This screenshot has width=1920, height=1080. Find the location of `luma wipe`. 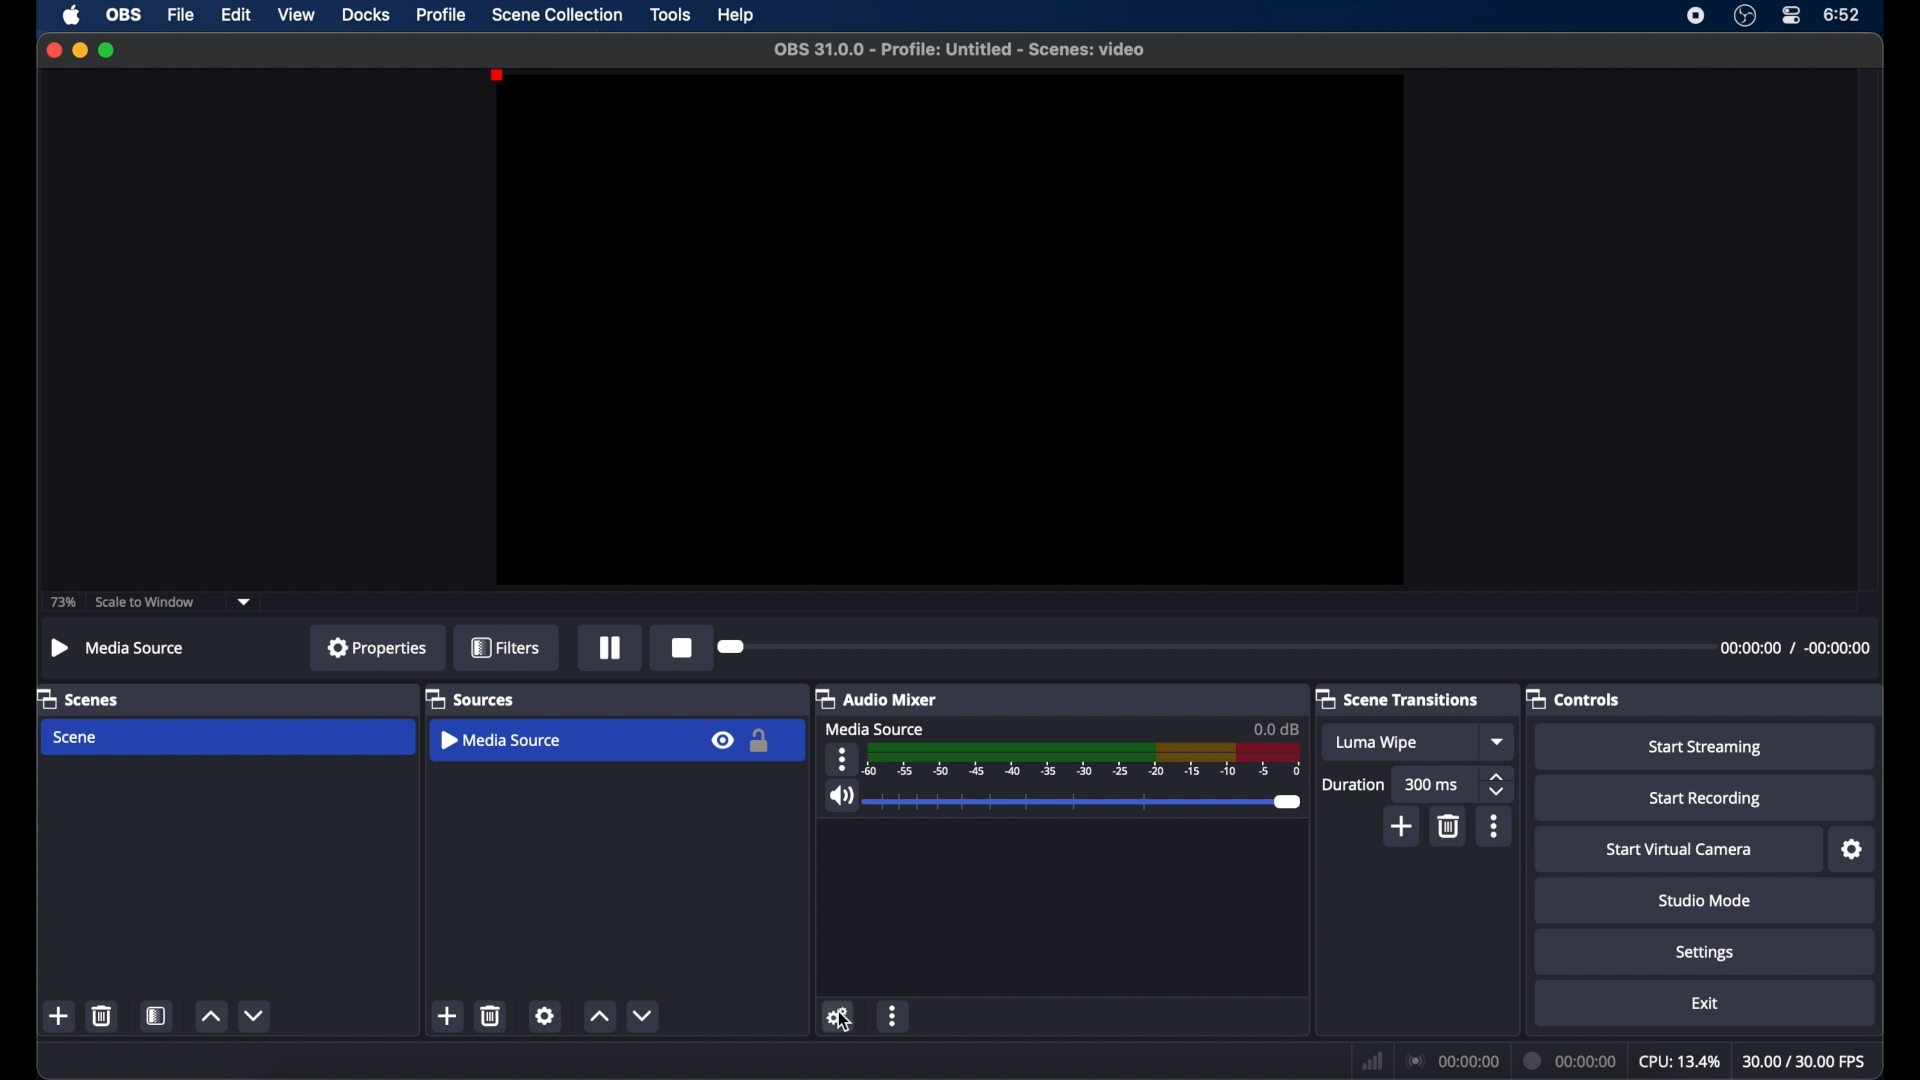

luma wipe is located at coordinates (1378, 744).